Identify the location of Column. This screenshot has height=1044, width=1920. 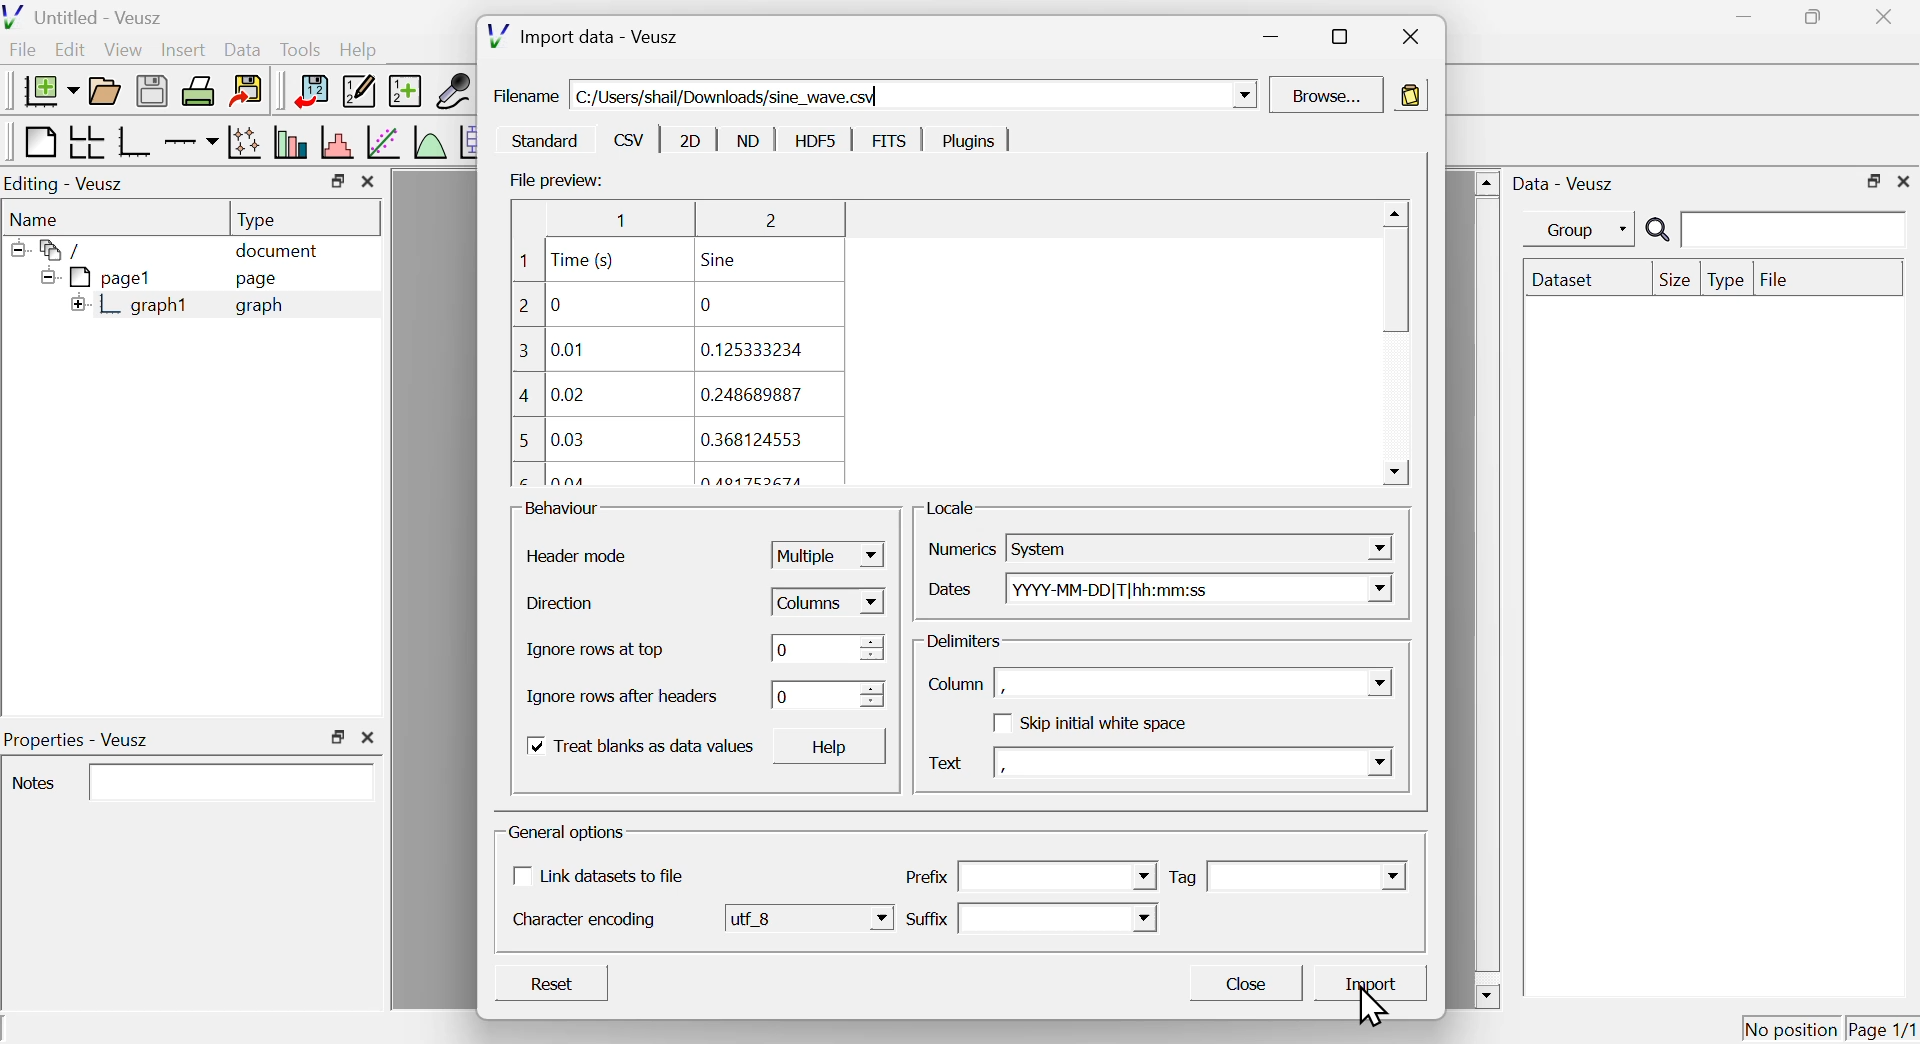
(956, 684).